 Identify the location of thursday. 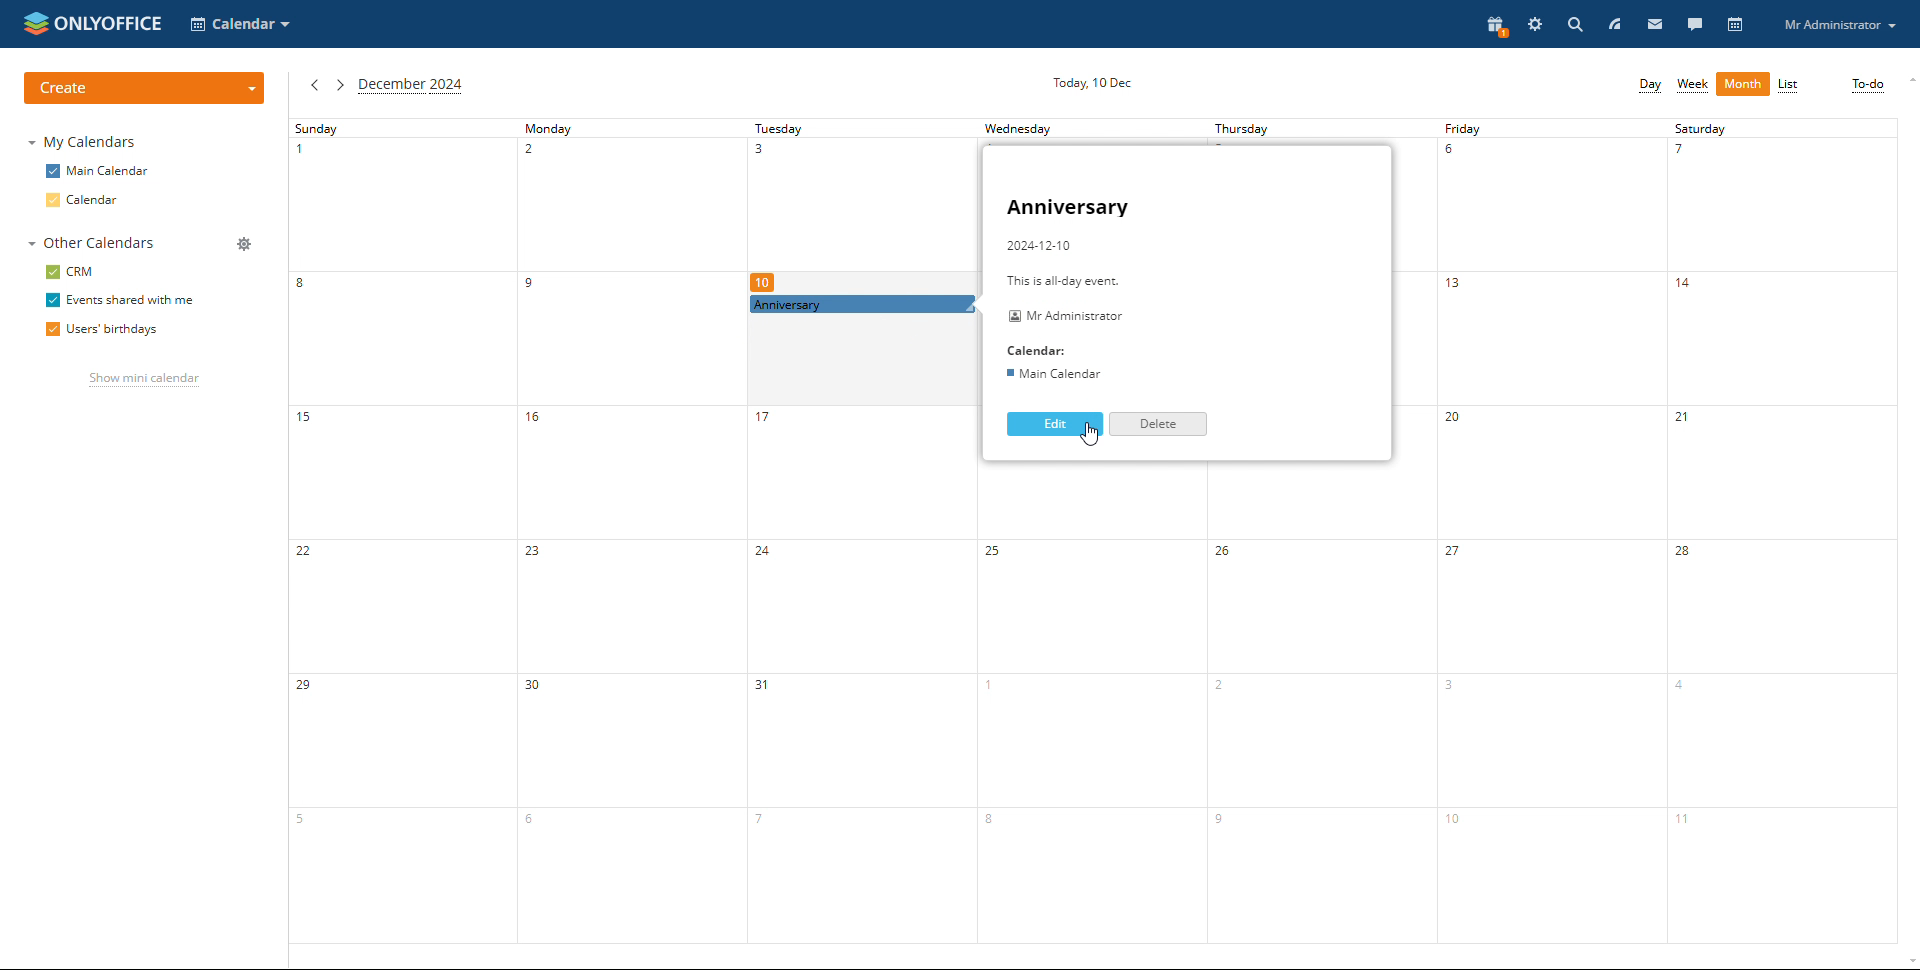
(1311, 129).